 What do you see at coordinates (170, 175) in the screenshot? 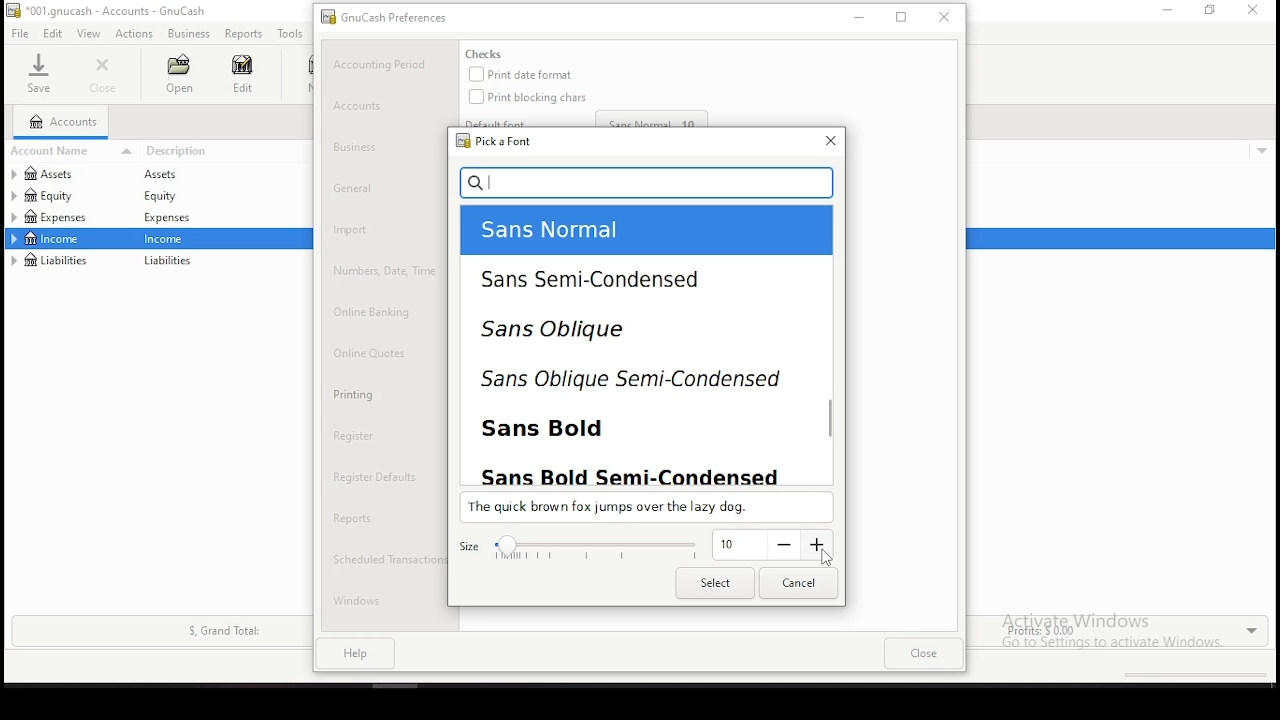
I see `assets` at bounding box center [170, 175].